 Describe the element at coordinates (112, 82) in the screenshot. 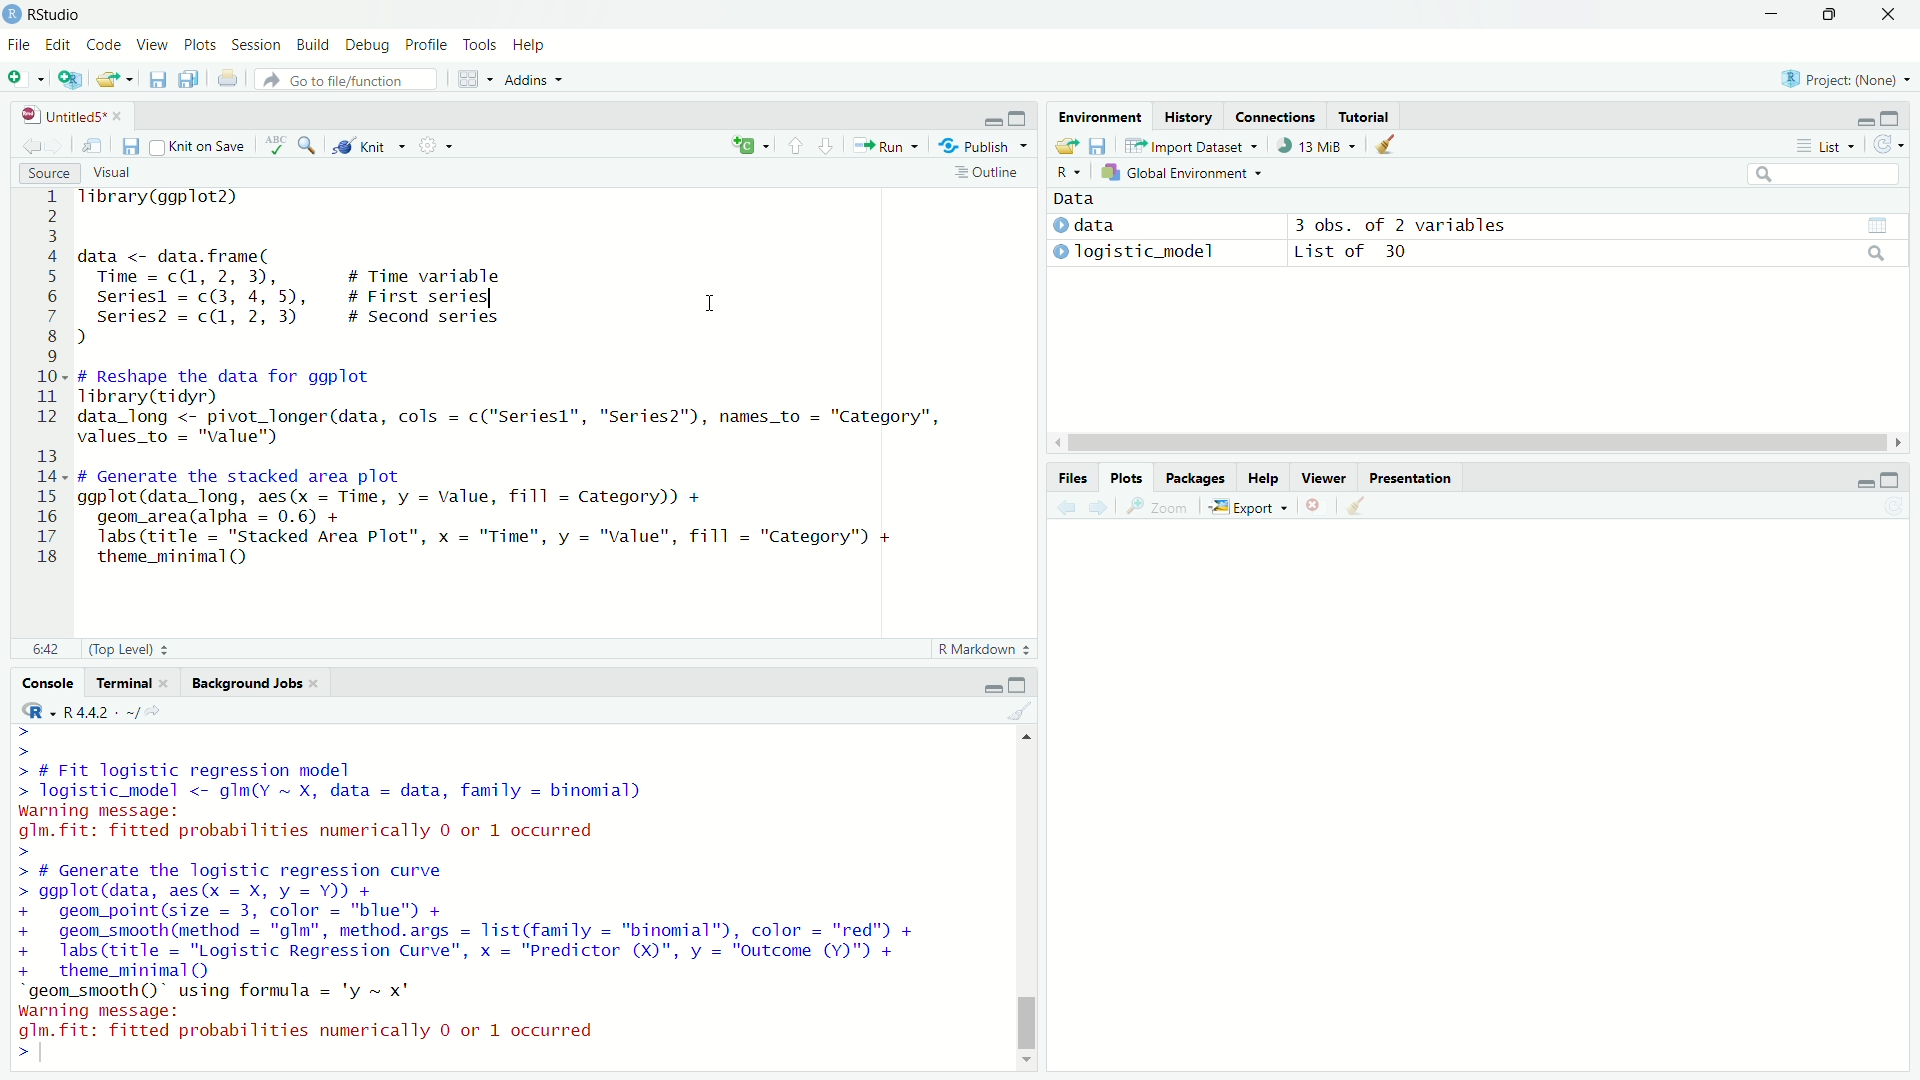

I see `export` at that location.